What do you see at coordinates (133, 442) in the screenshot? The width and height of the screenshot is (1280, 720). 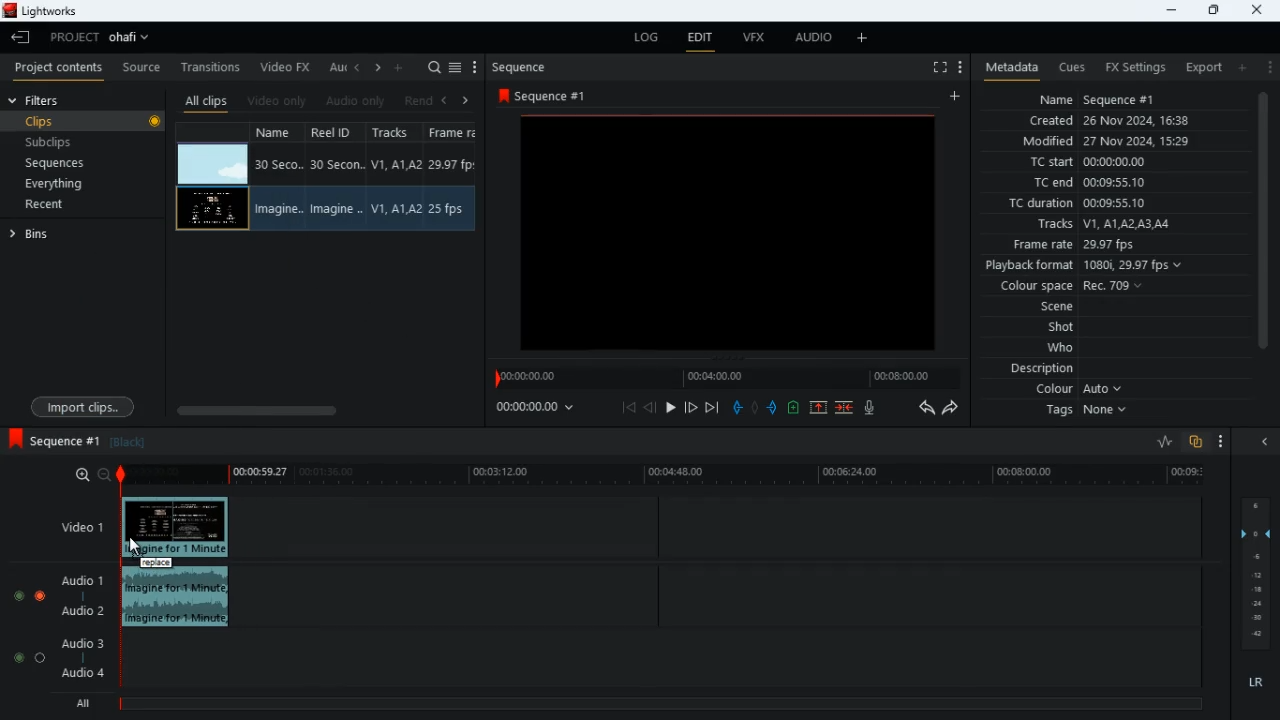 I see `black` at bounding box center [133, 442].